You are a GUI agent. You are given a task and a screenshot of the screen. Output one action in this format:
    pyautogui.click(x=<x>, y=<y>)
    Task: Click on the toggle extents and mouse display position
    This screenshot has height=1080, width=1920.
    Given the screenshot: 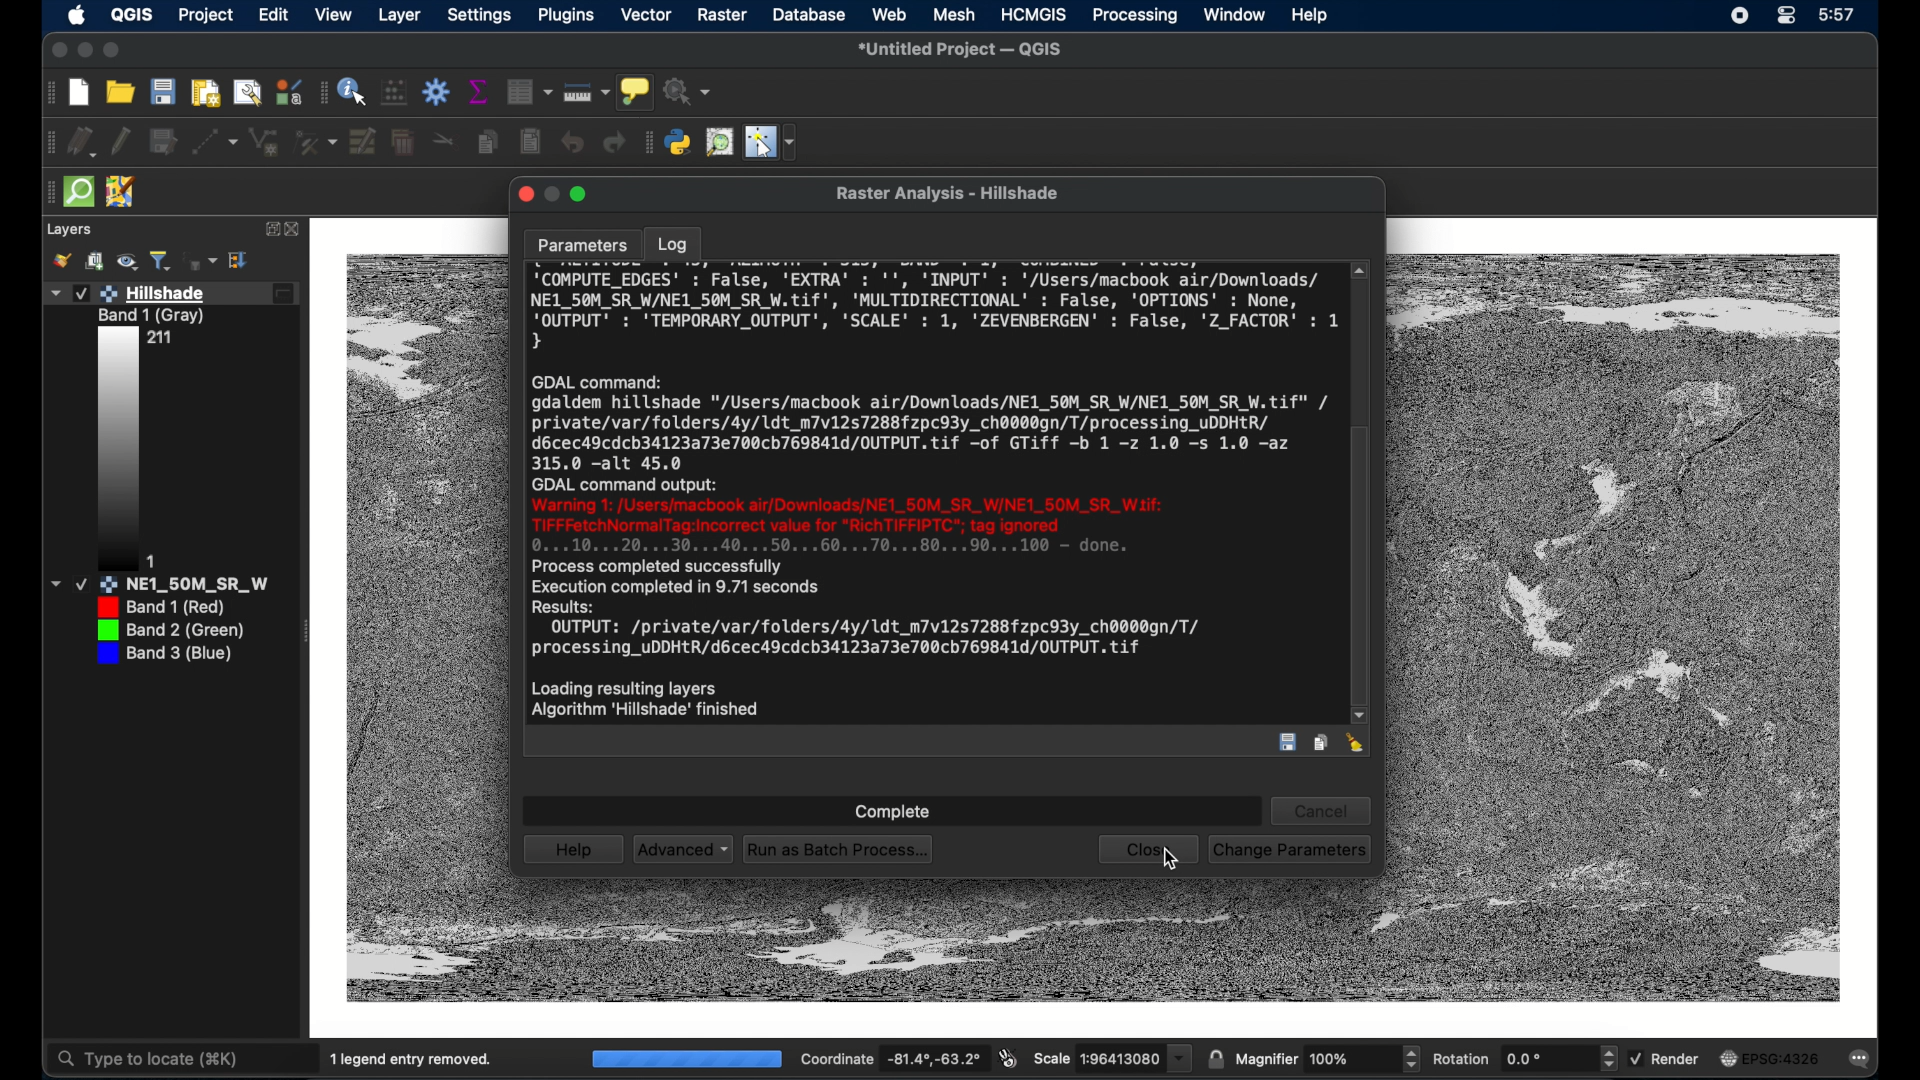 What is the action you would take?
    pyautogui.click(x=1009, y=1058)
    